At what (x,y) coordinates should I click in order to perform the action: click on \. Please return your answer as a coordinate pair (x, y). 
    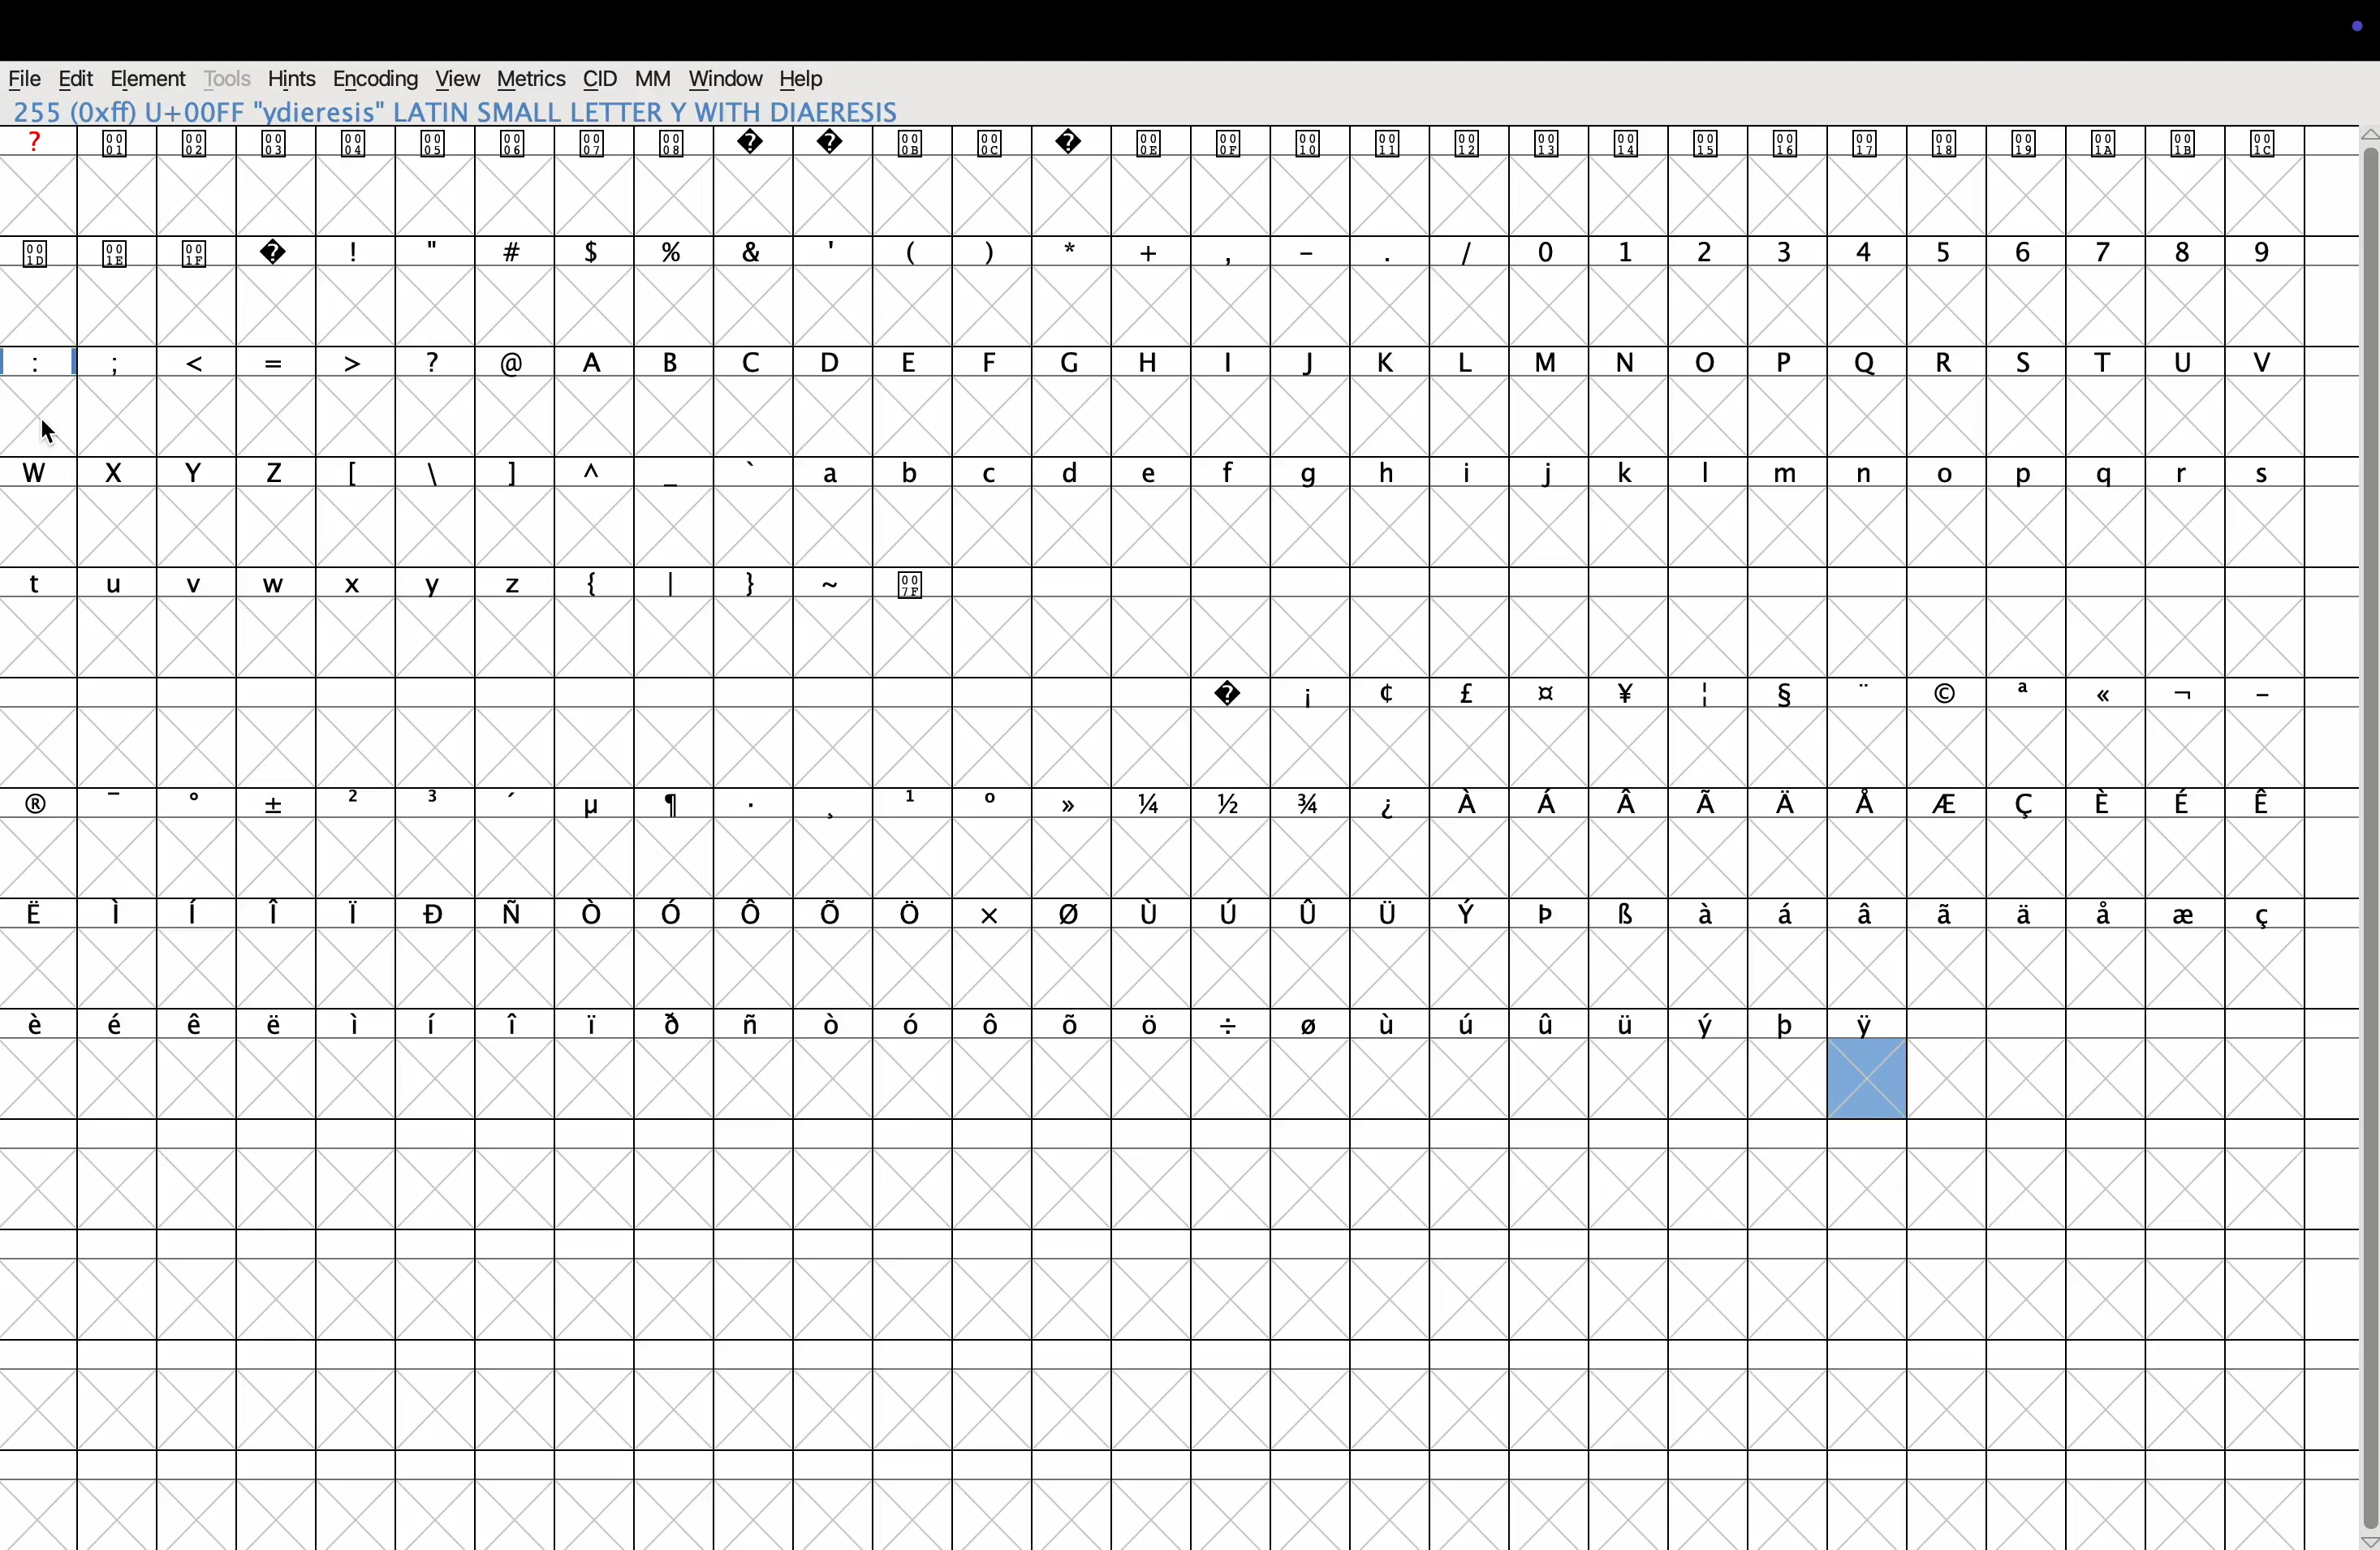
    Looking at the image, I should click on (436, 503).